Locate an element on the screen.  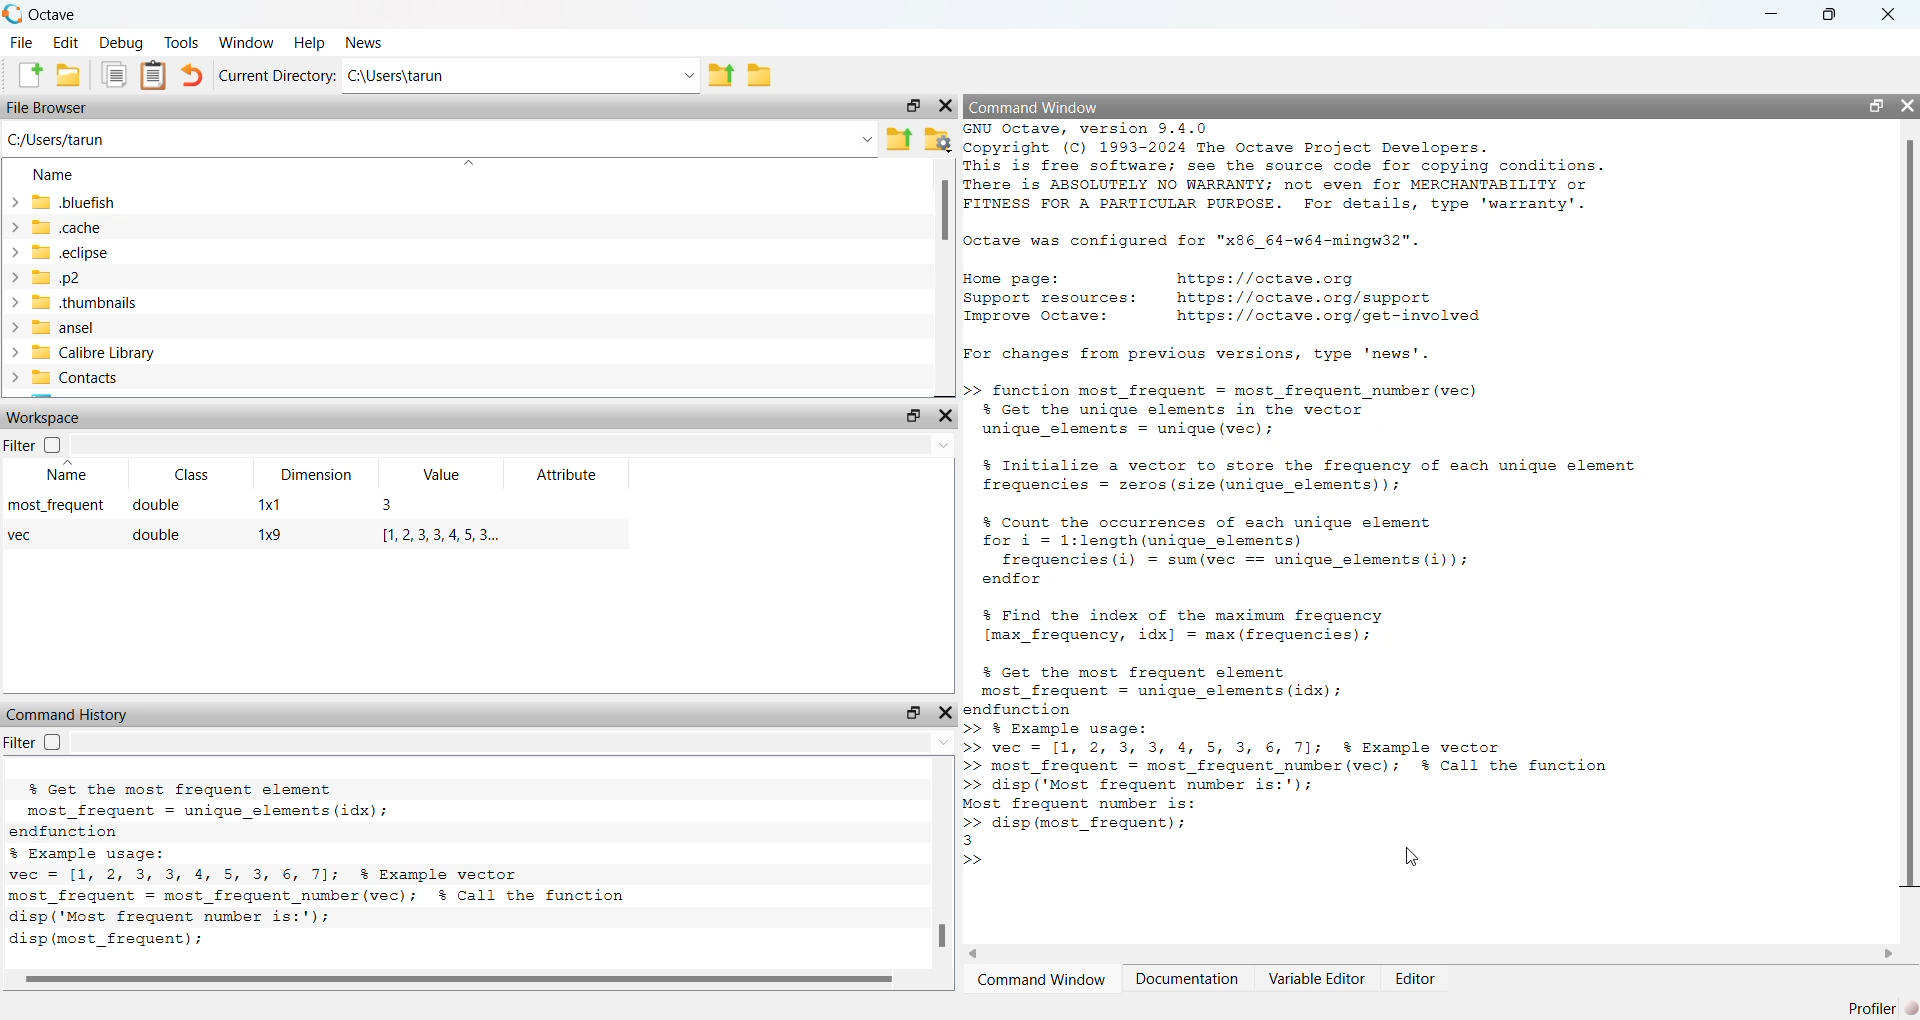
3 is located at coordinates (387, 505).